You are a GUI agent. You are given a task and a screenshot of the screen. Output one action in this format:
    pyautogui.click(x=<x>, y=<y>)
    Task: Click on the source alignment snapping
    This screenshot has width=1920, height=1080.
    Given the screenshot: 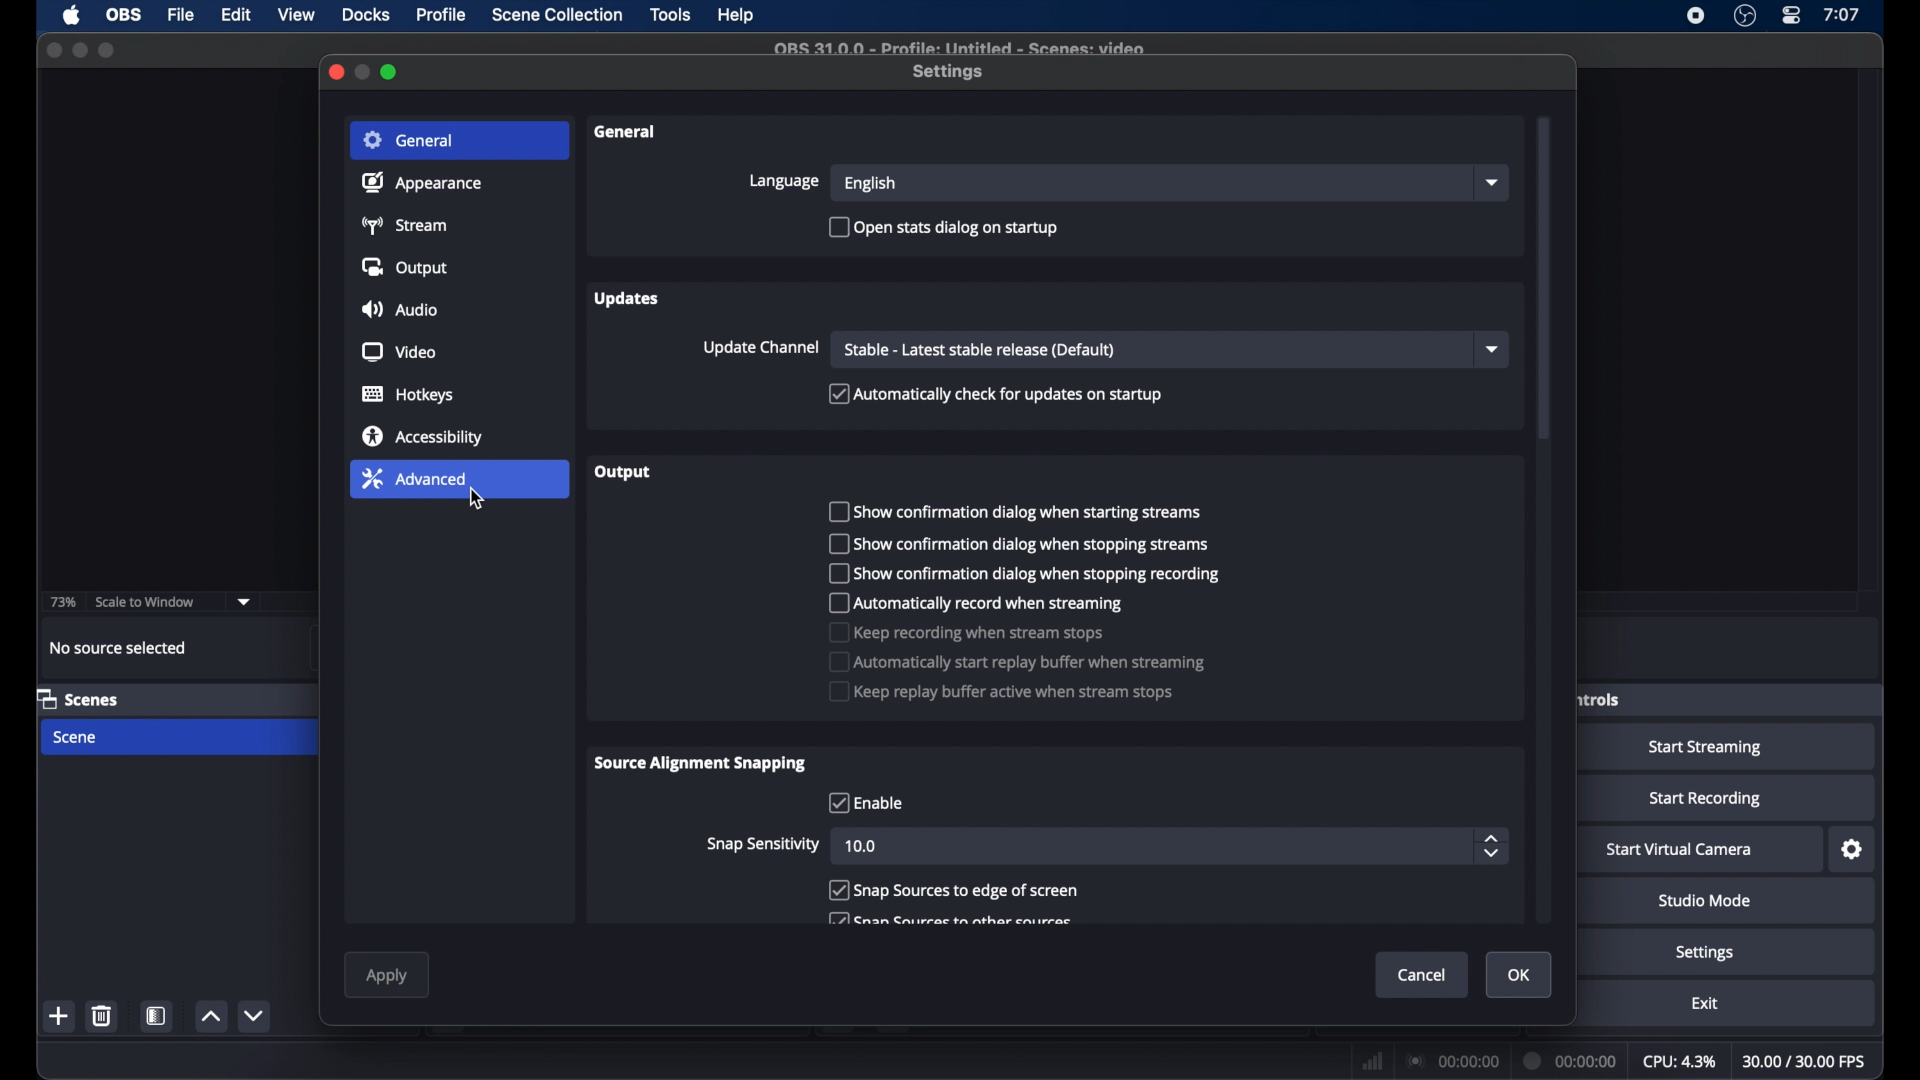 What is the action you would take?
    pyautogui.click(x=702, y=763)
    